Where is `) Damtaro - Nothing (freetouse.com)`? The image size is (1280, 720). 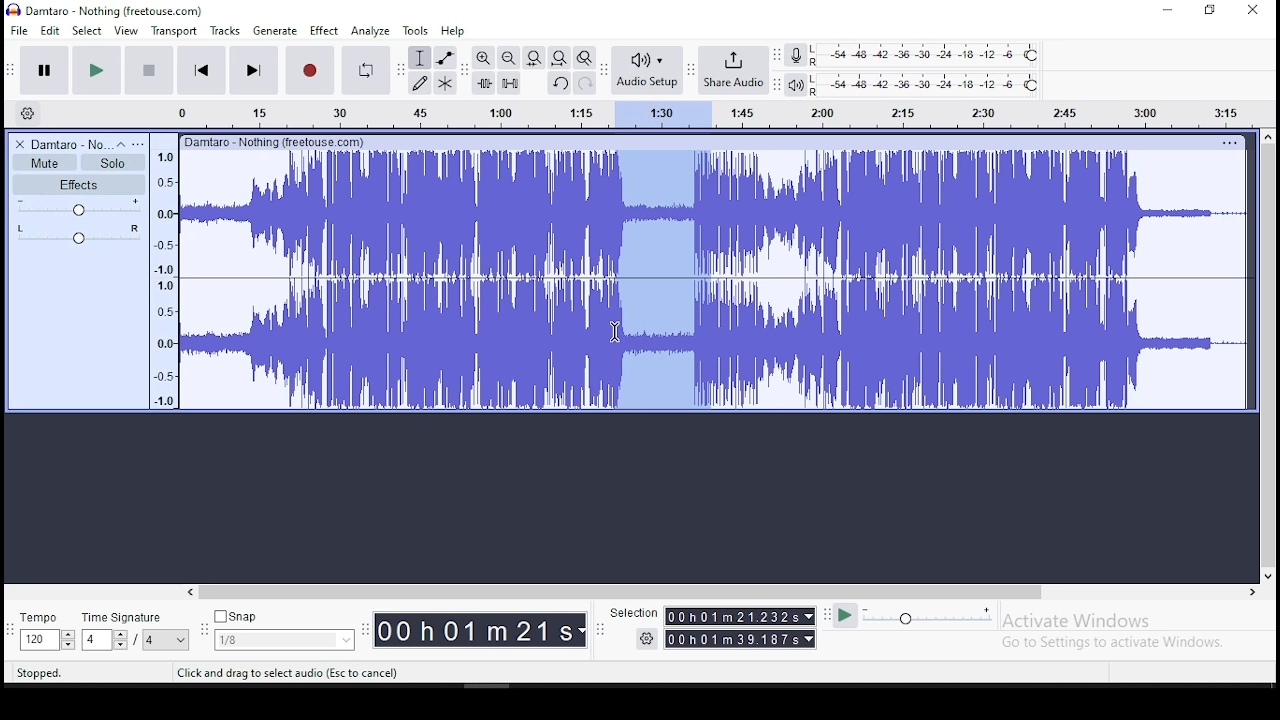 ) Damtaro - Nothing (freetouse.com) is located at coordinates (107, 10).